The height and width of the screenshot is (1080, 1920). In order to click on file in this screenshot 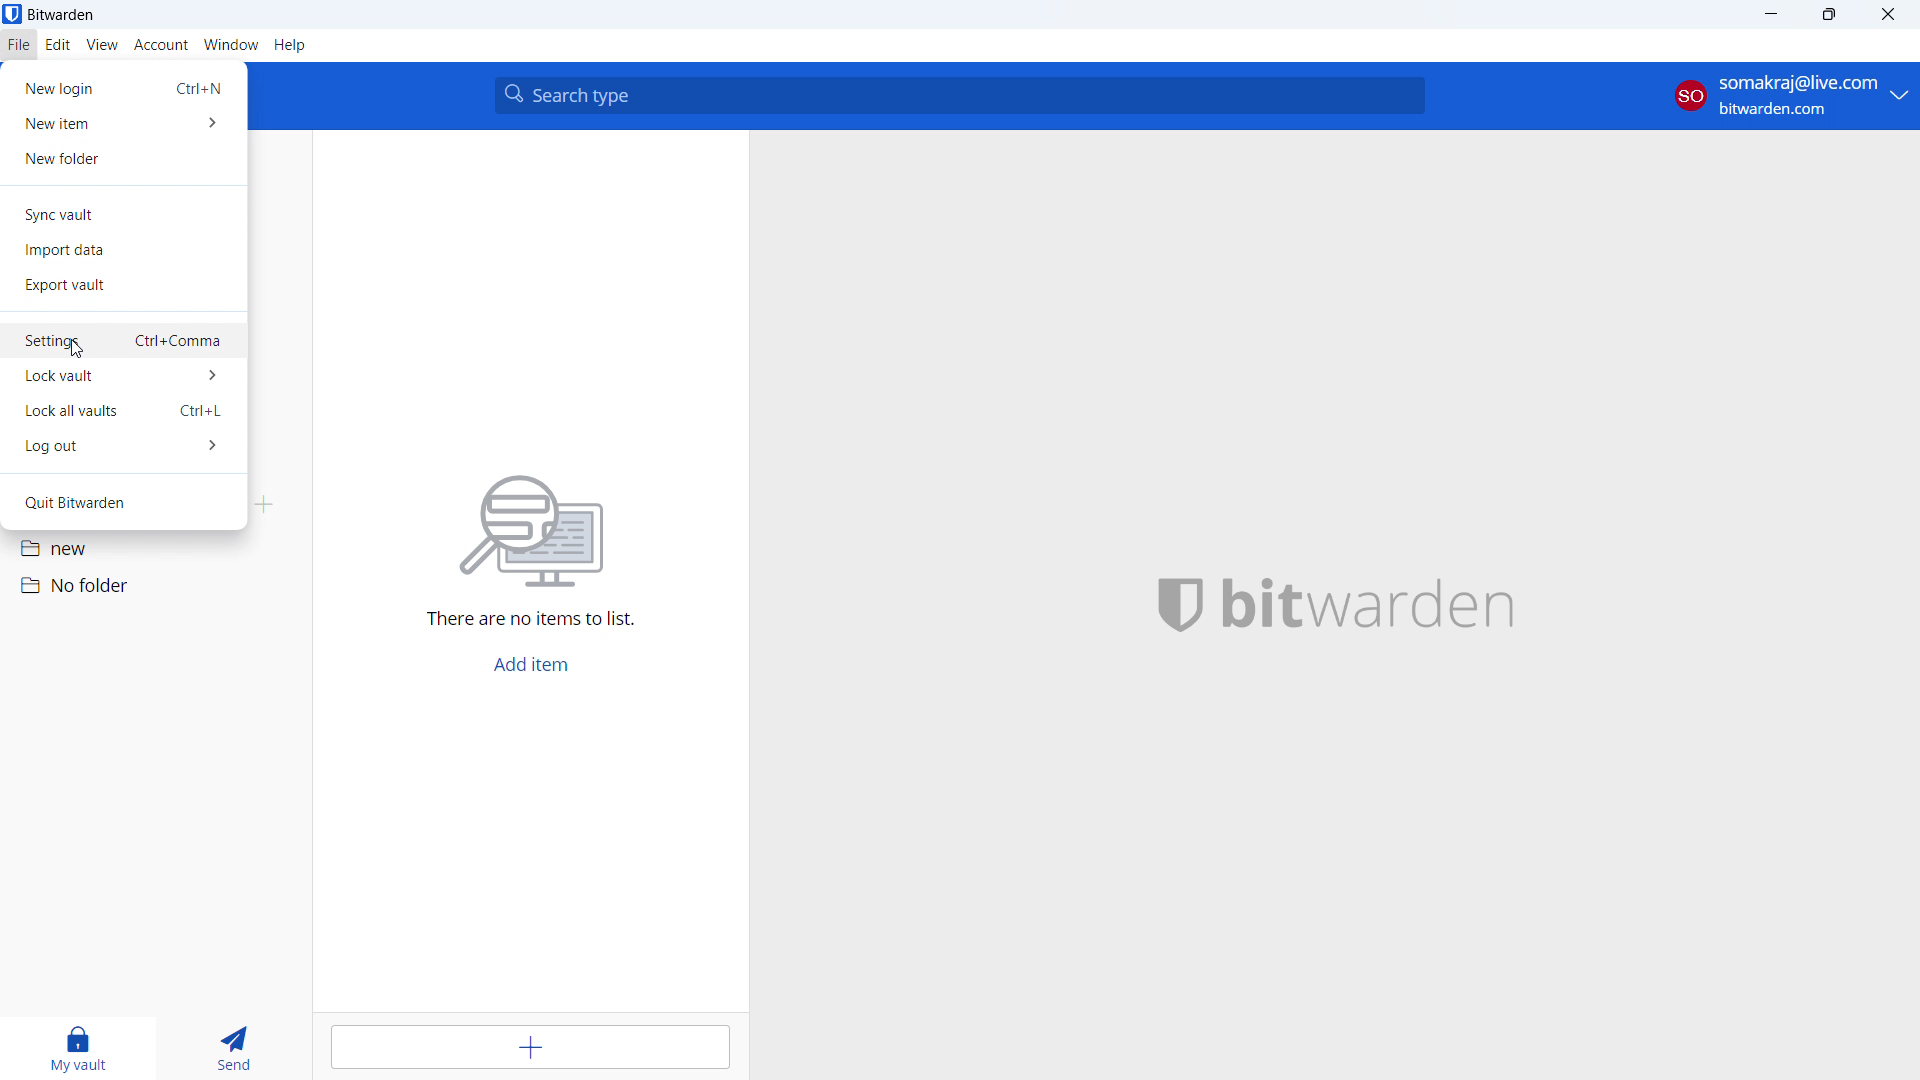, I will do `click(19, 45)`.